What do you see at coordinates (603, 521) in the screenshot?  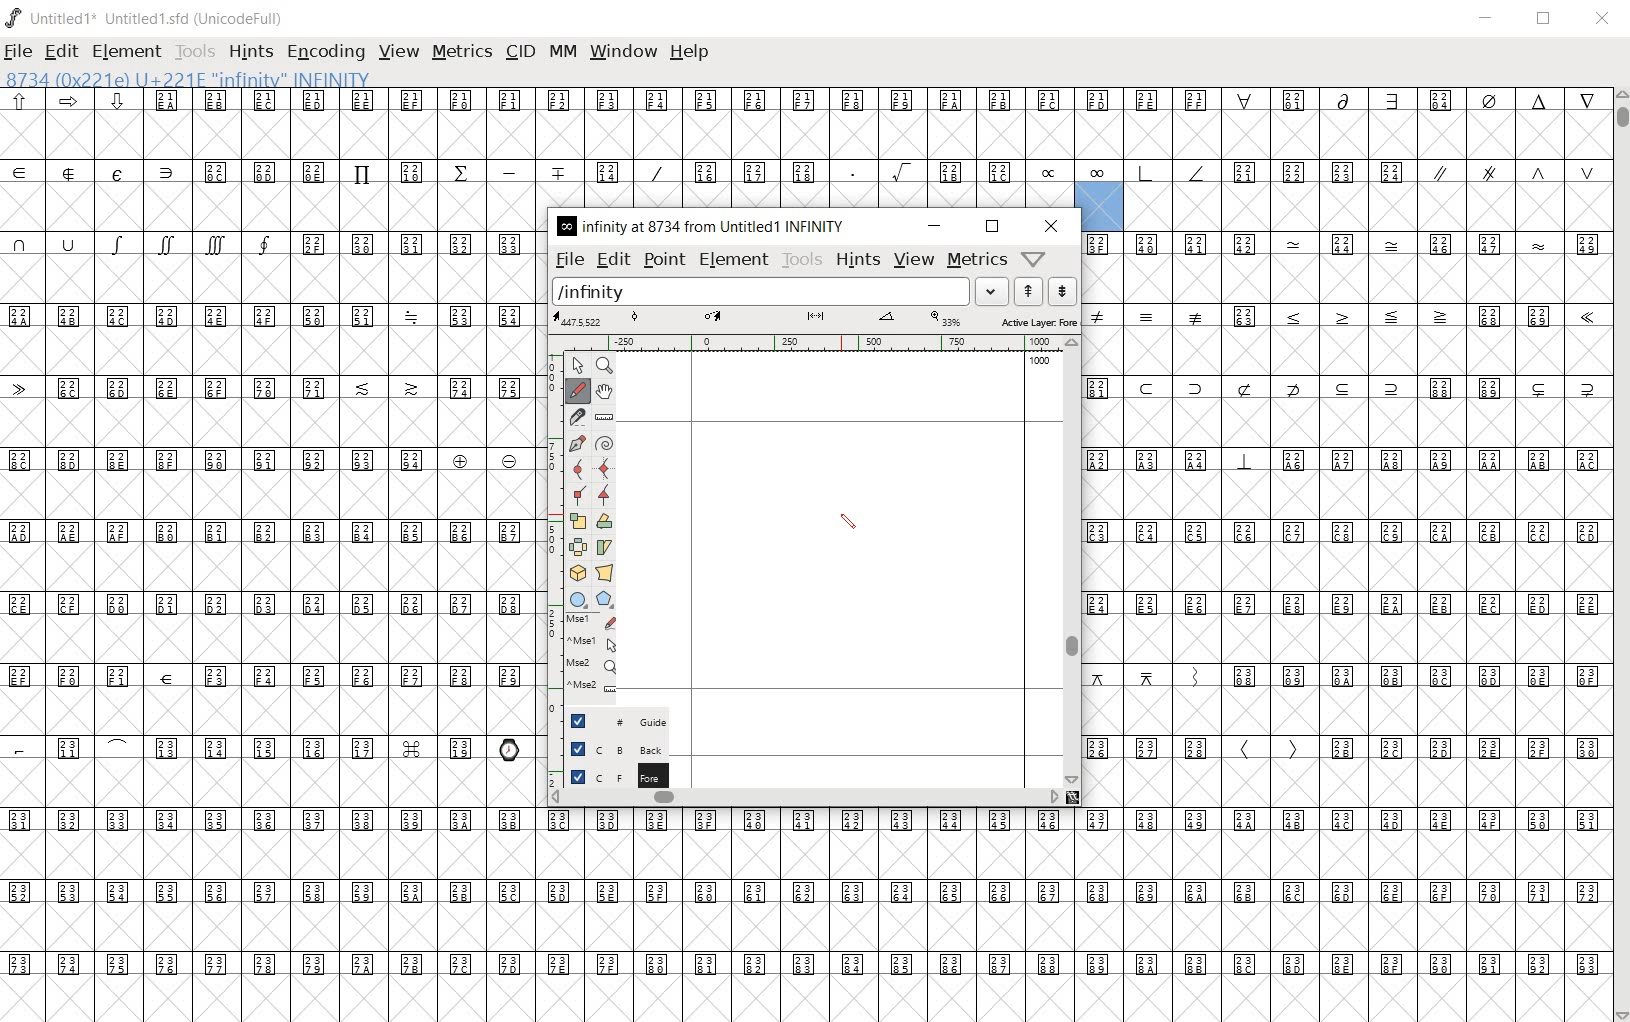 I see `Rotate the selection` at bounding box center [603, 521].